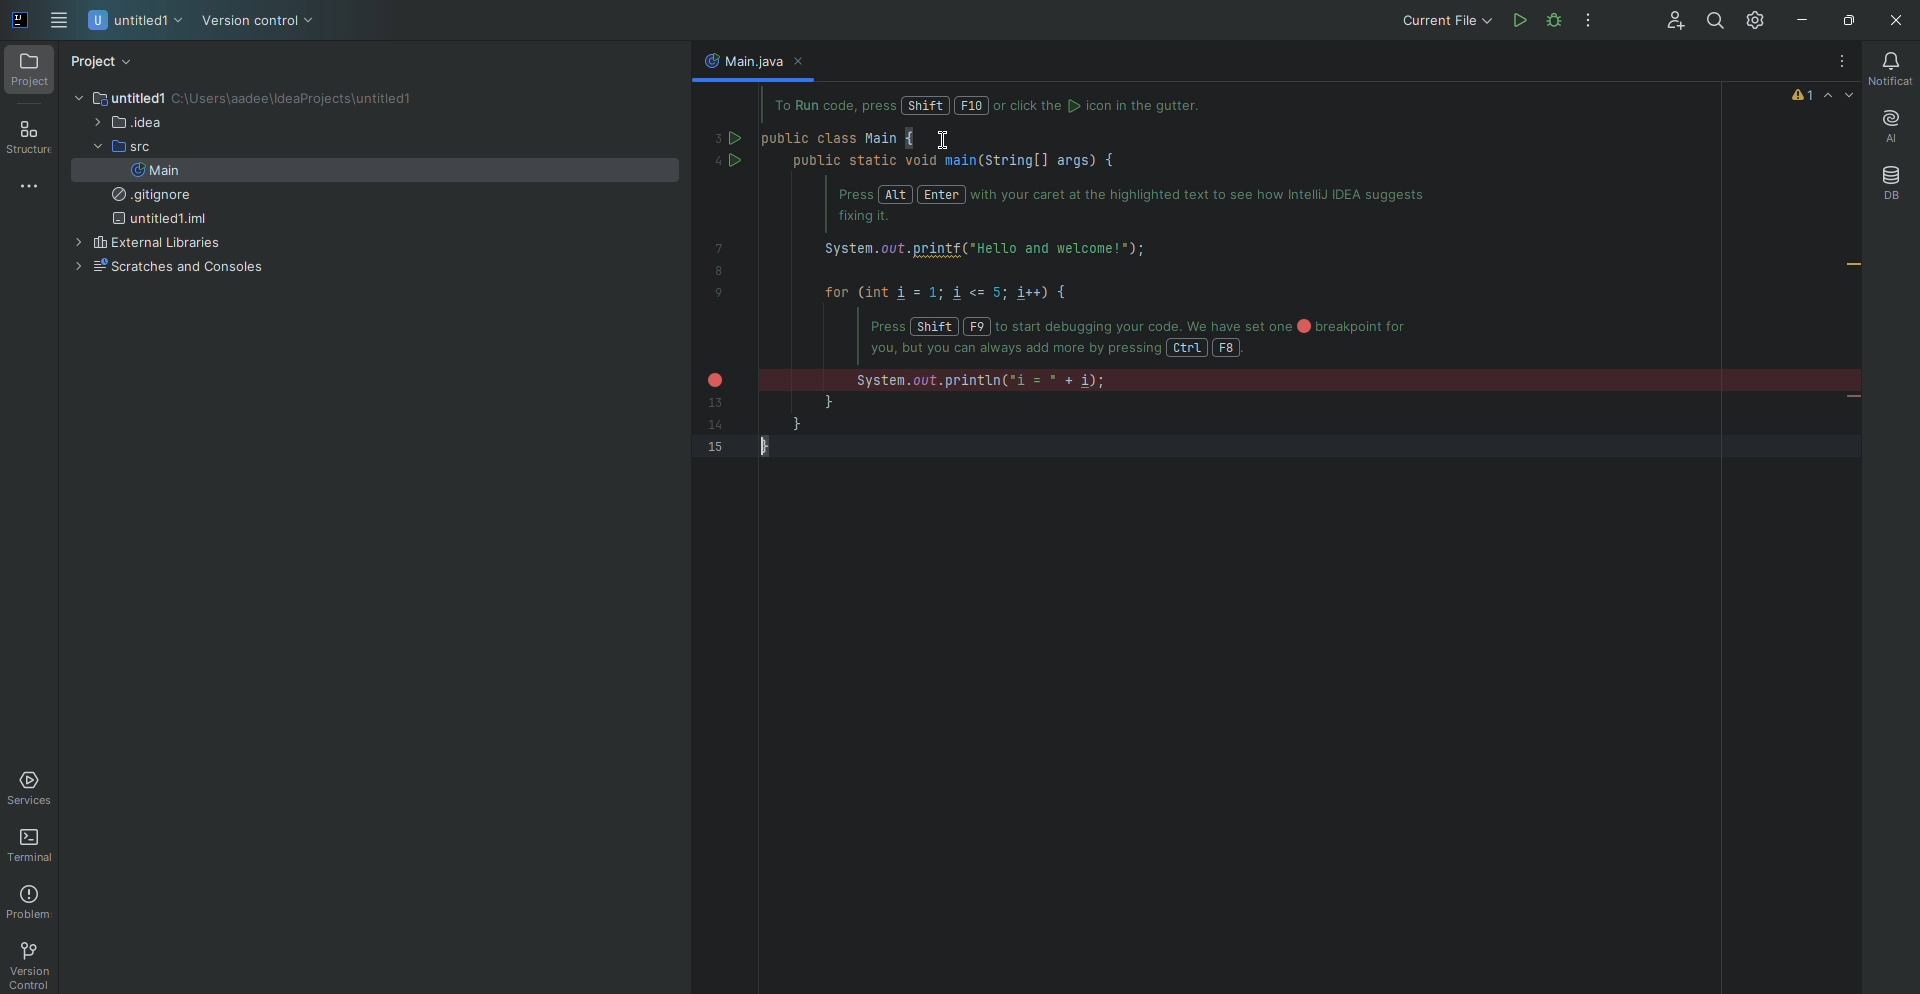  Describe the element at coordinates (724, 288) in the screenshot. I see `line number and icons` at that location.